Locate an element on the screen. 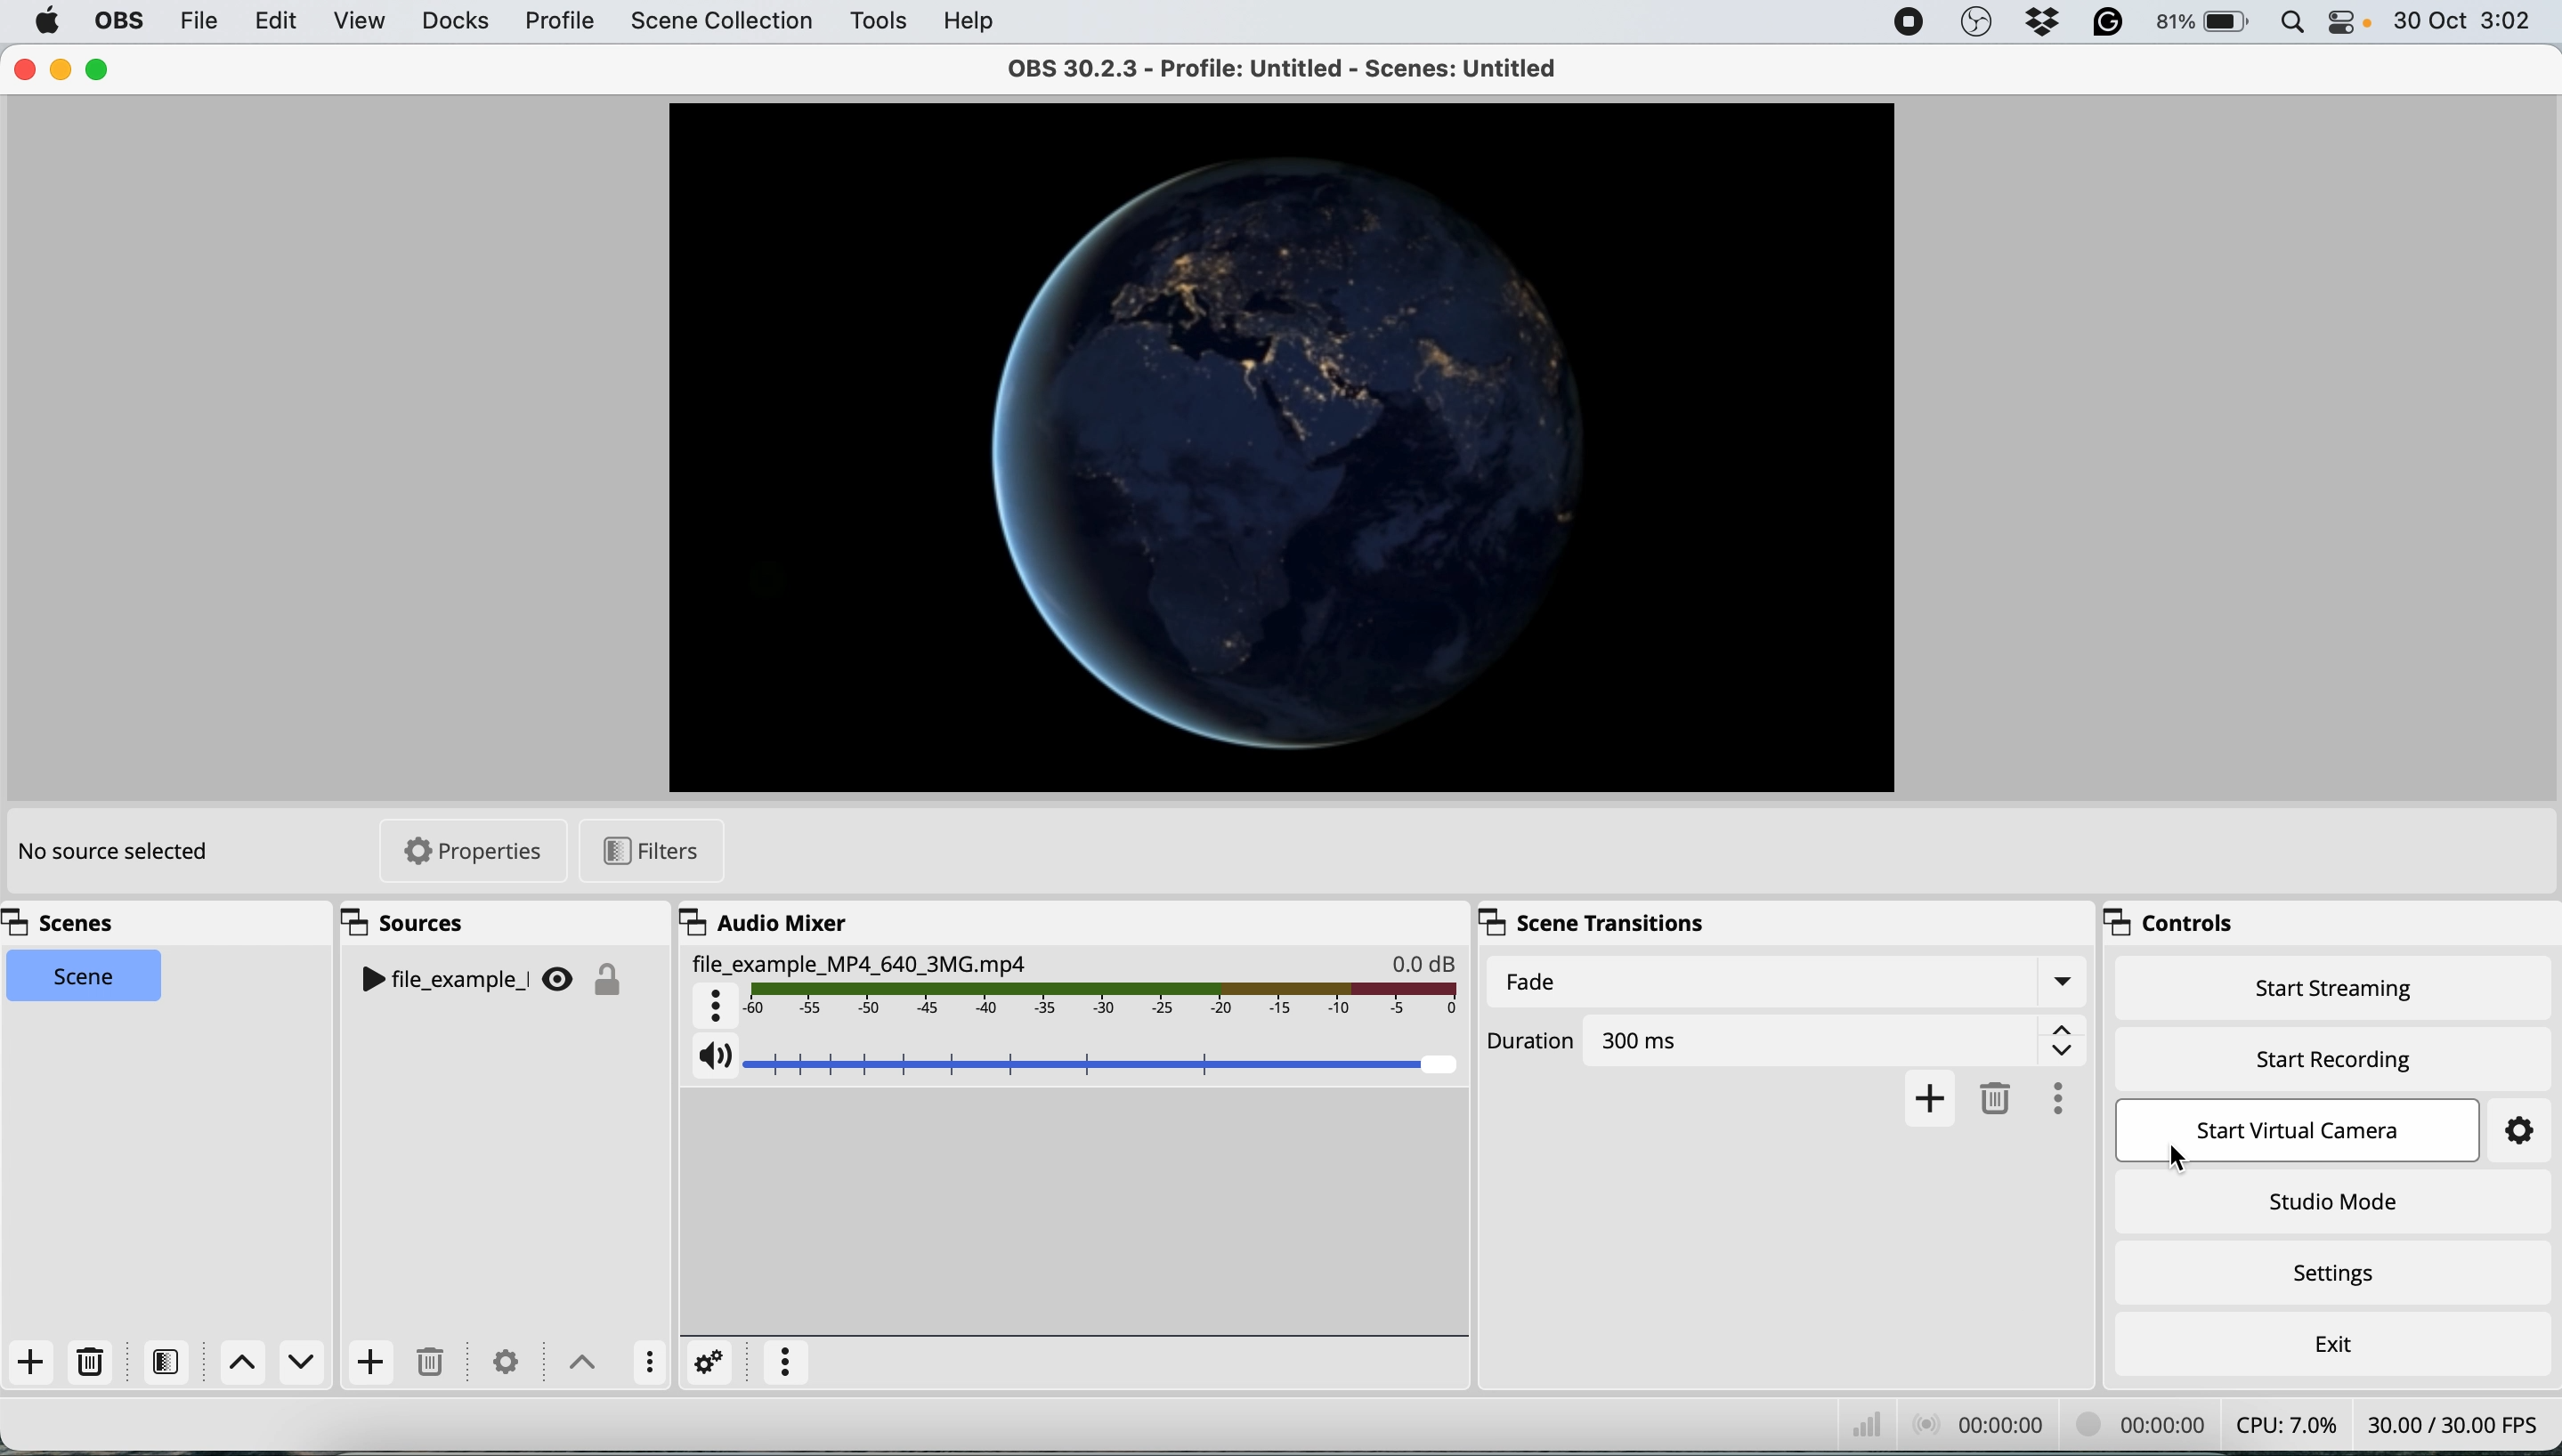 The width and height of the screenshot is (2562, 1456). audio mixer is located at coordinates (769, 920).